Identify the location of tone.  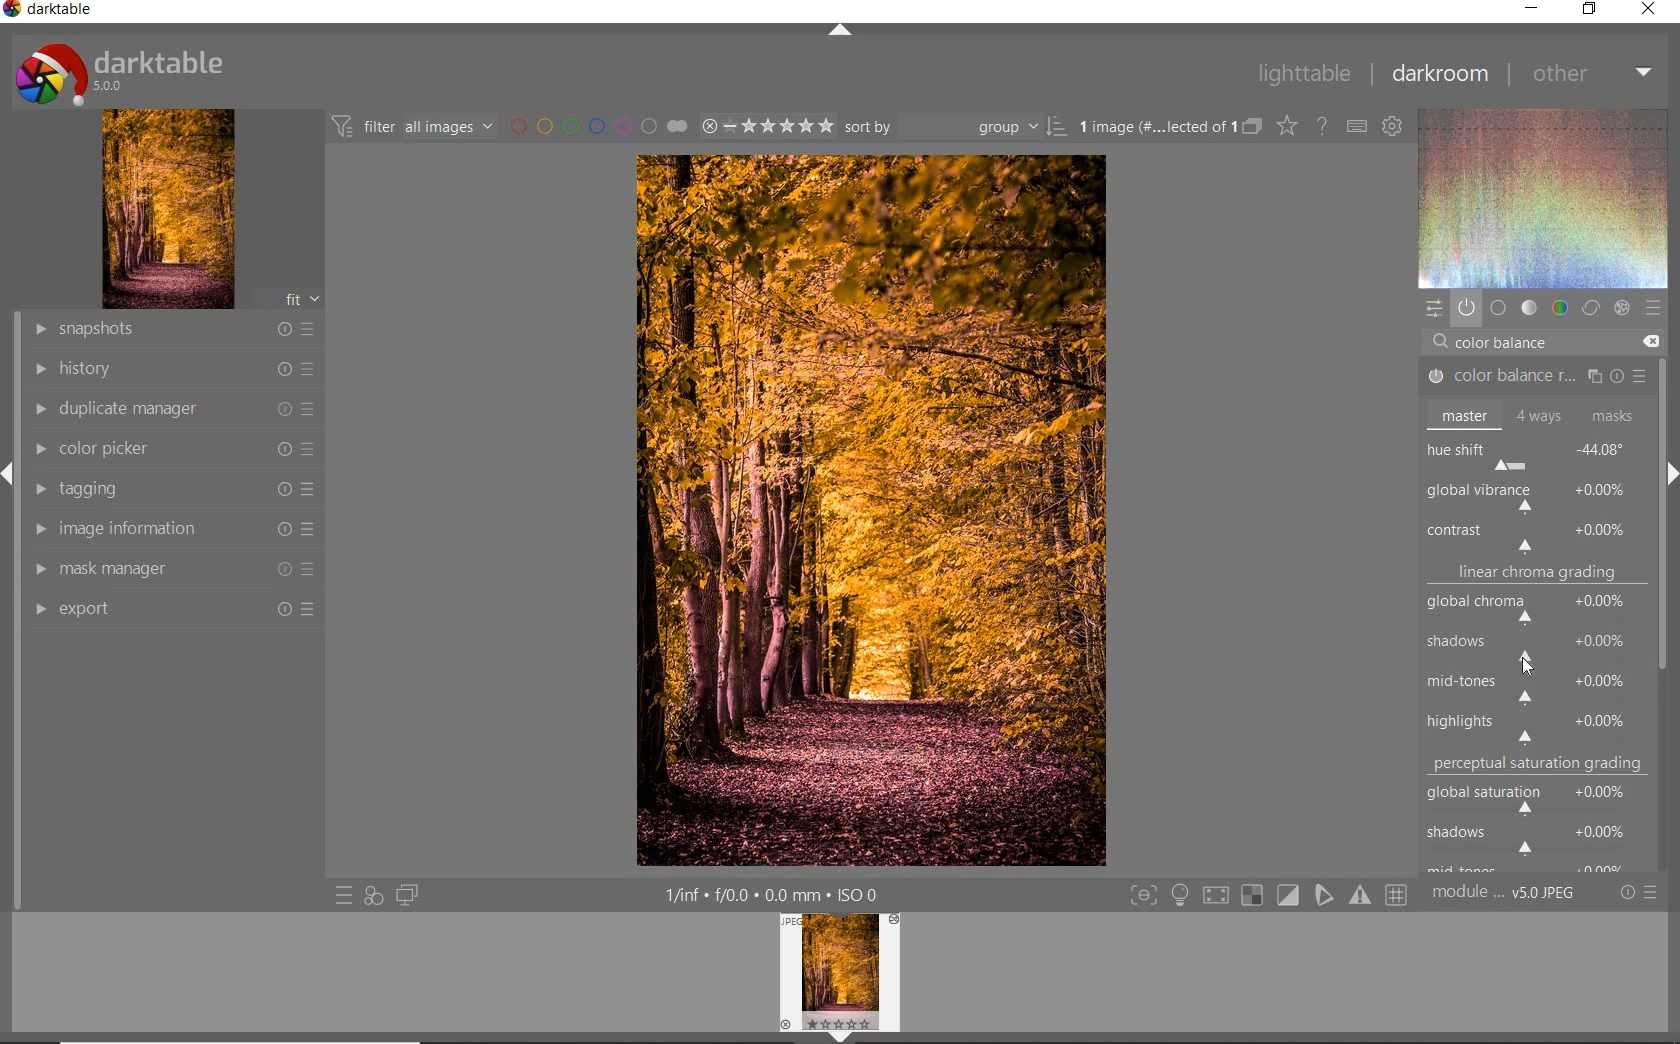
(1528, 309).